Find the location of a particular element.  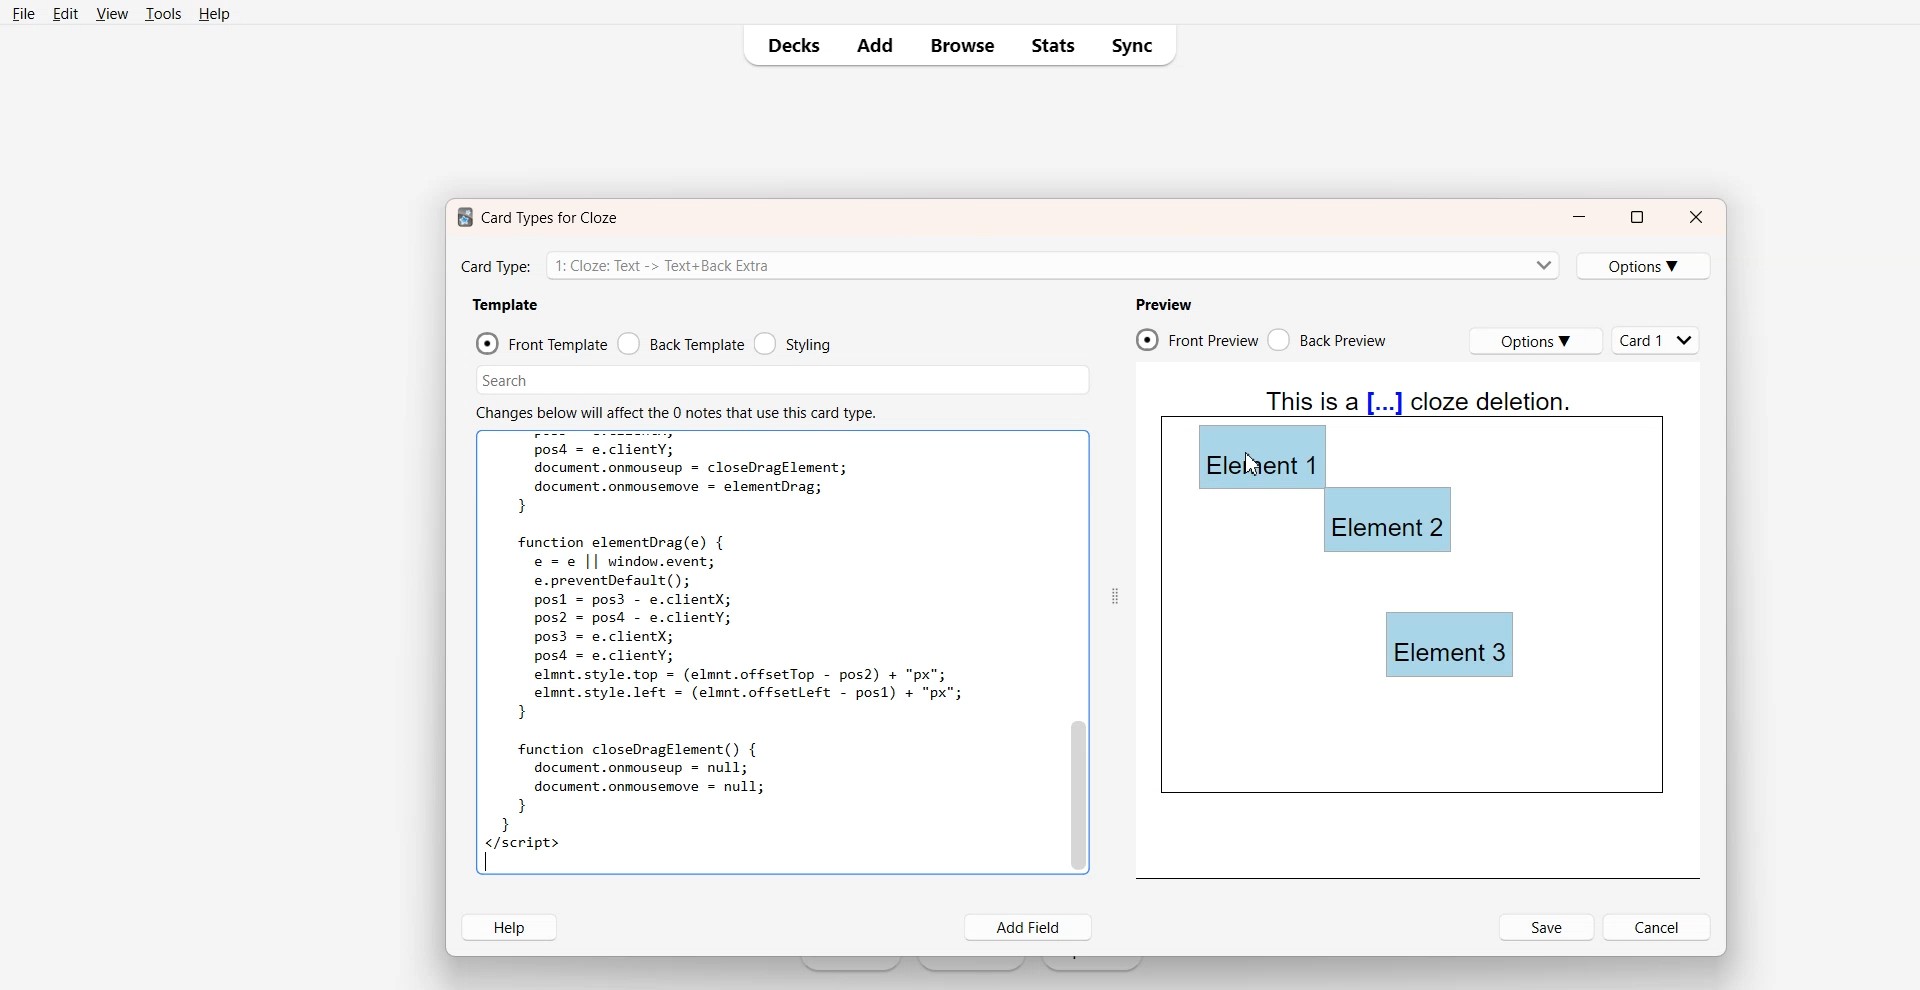

Options is located at coordinates (1645, 266).